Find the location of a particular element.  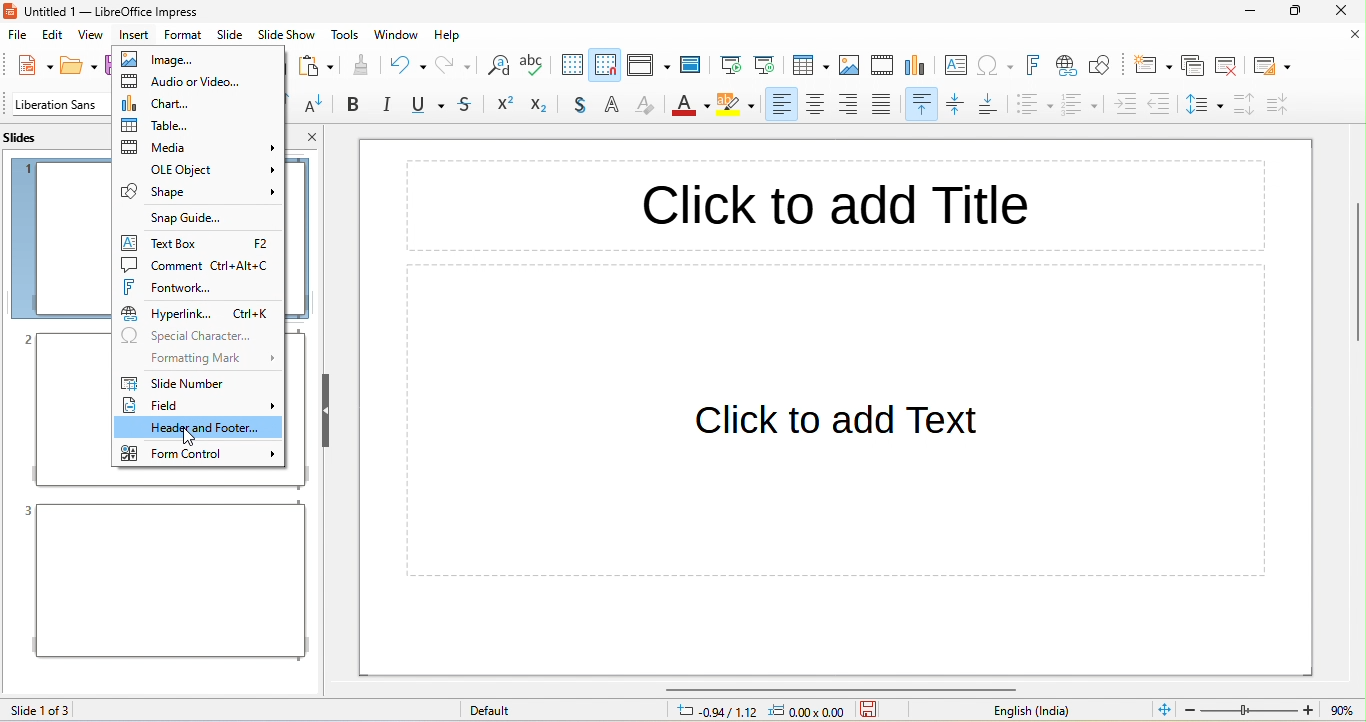

align left is located at coordinates (779, 105).